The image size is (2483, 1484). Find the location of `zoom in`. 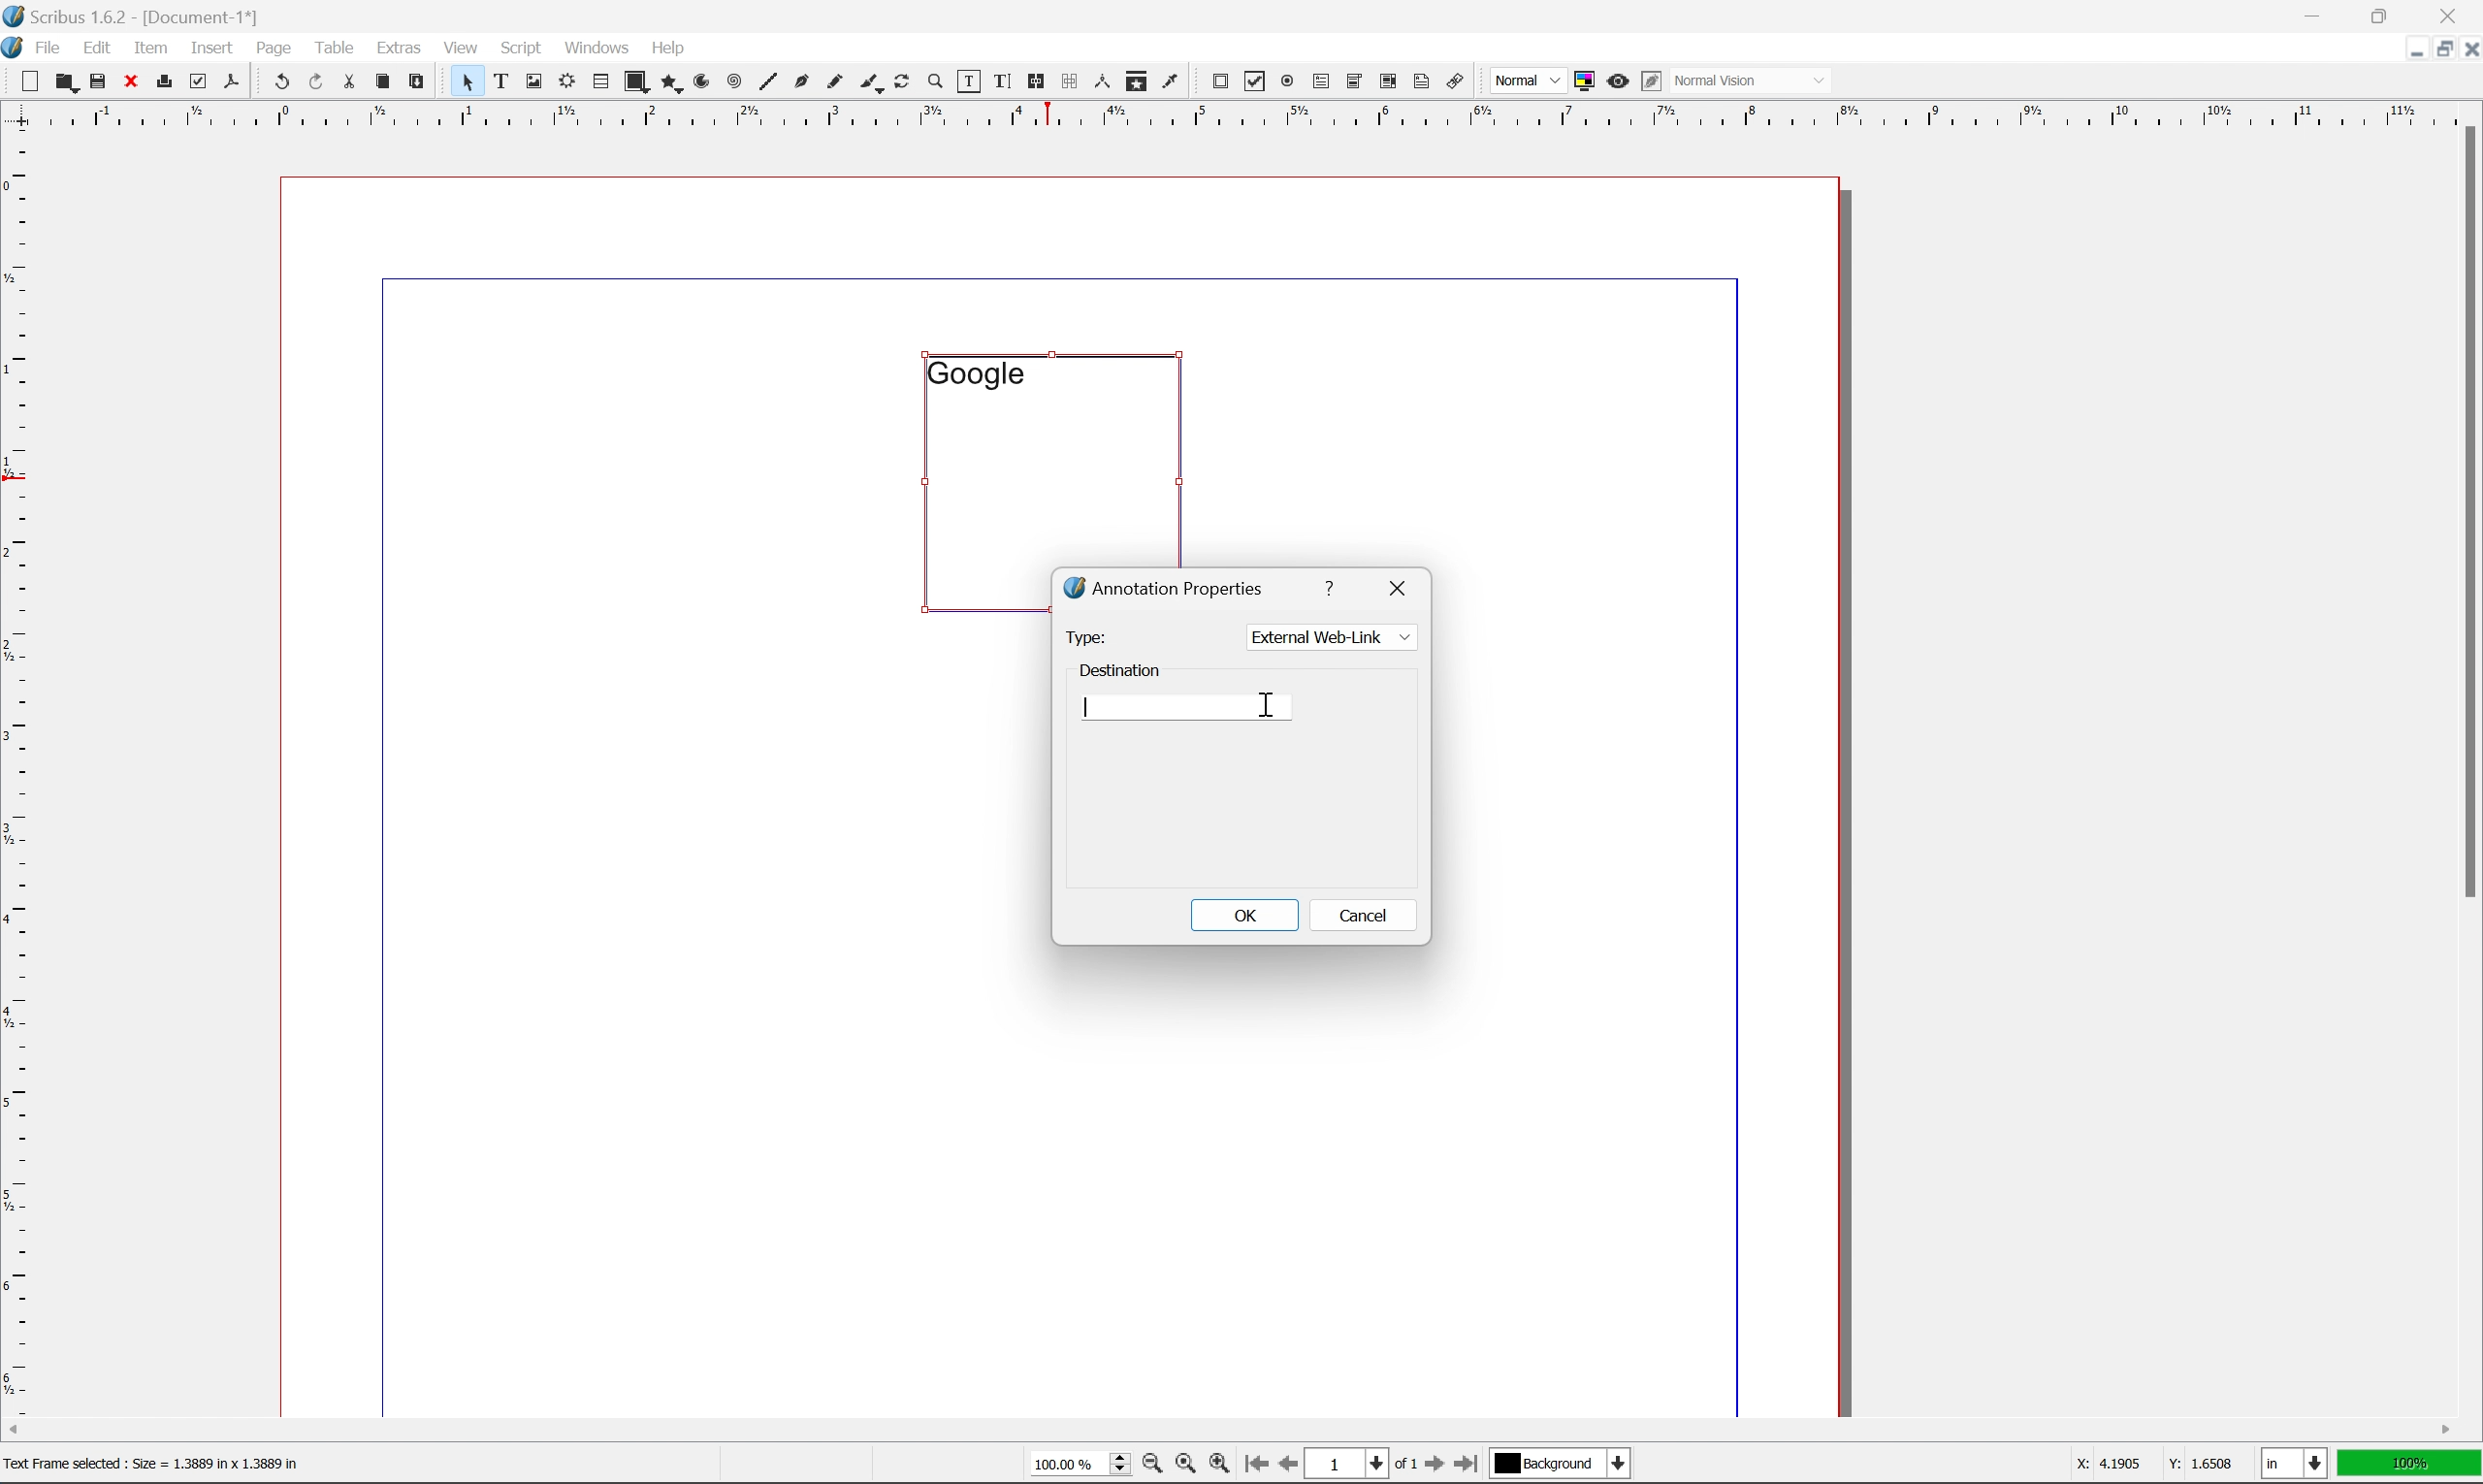

zoom in is located at coordinates (1218, 1465).